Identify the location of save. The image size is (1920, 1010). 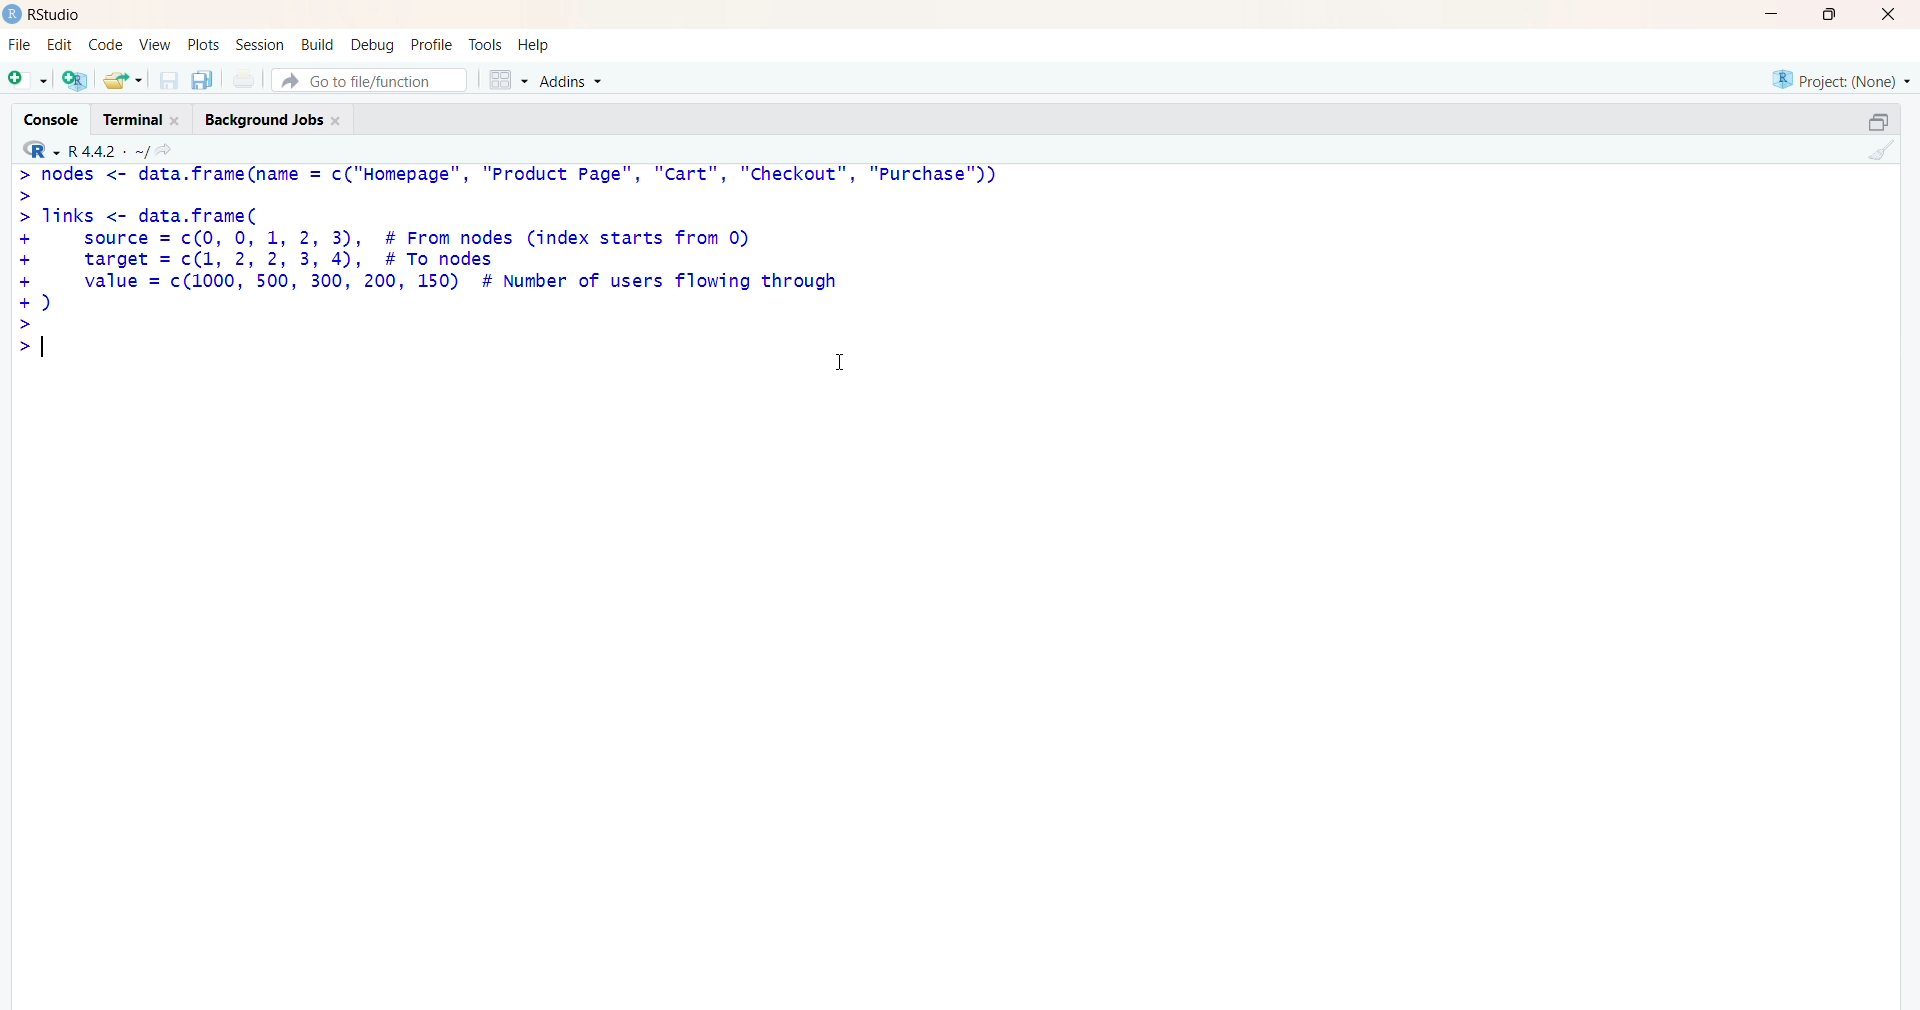
(166, 81).